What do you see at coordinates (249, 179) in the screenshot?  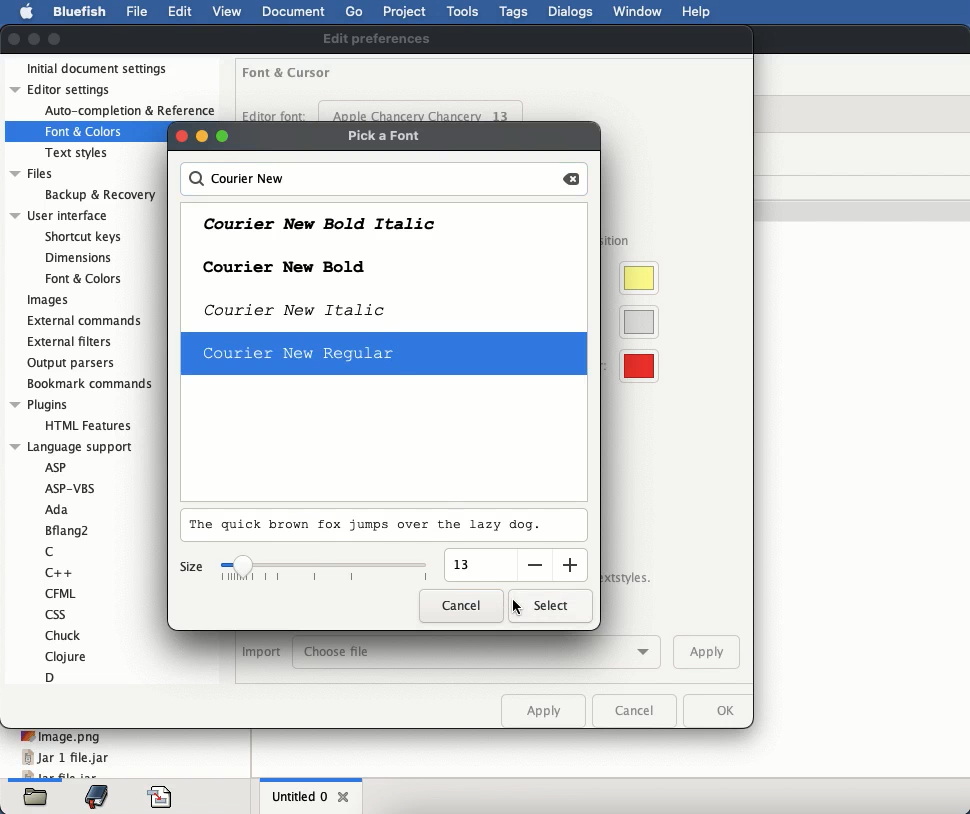 I see `courier new` at bounding box center [249, 179].